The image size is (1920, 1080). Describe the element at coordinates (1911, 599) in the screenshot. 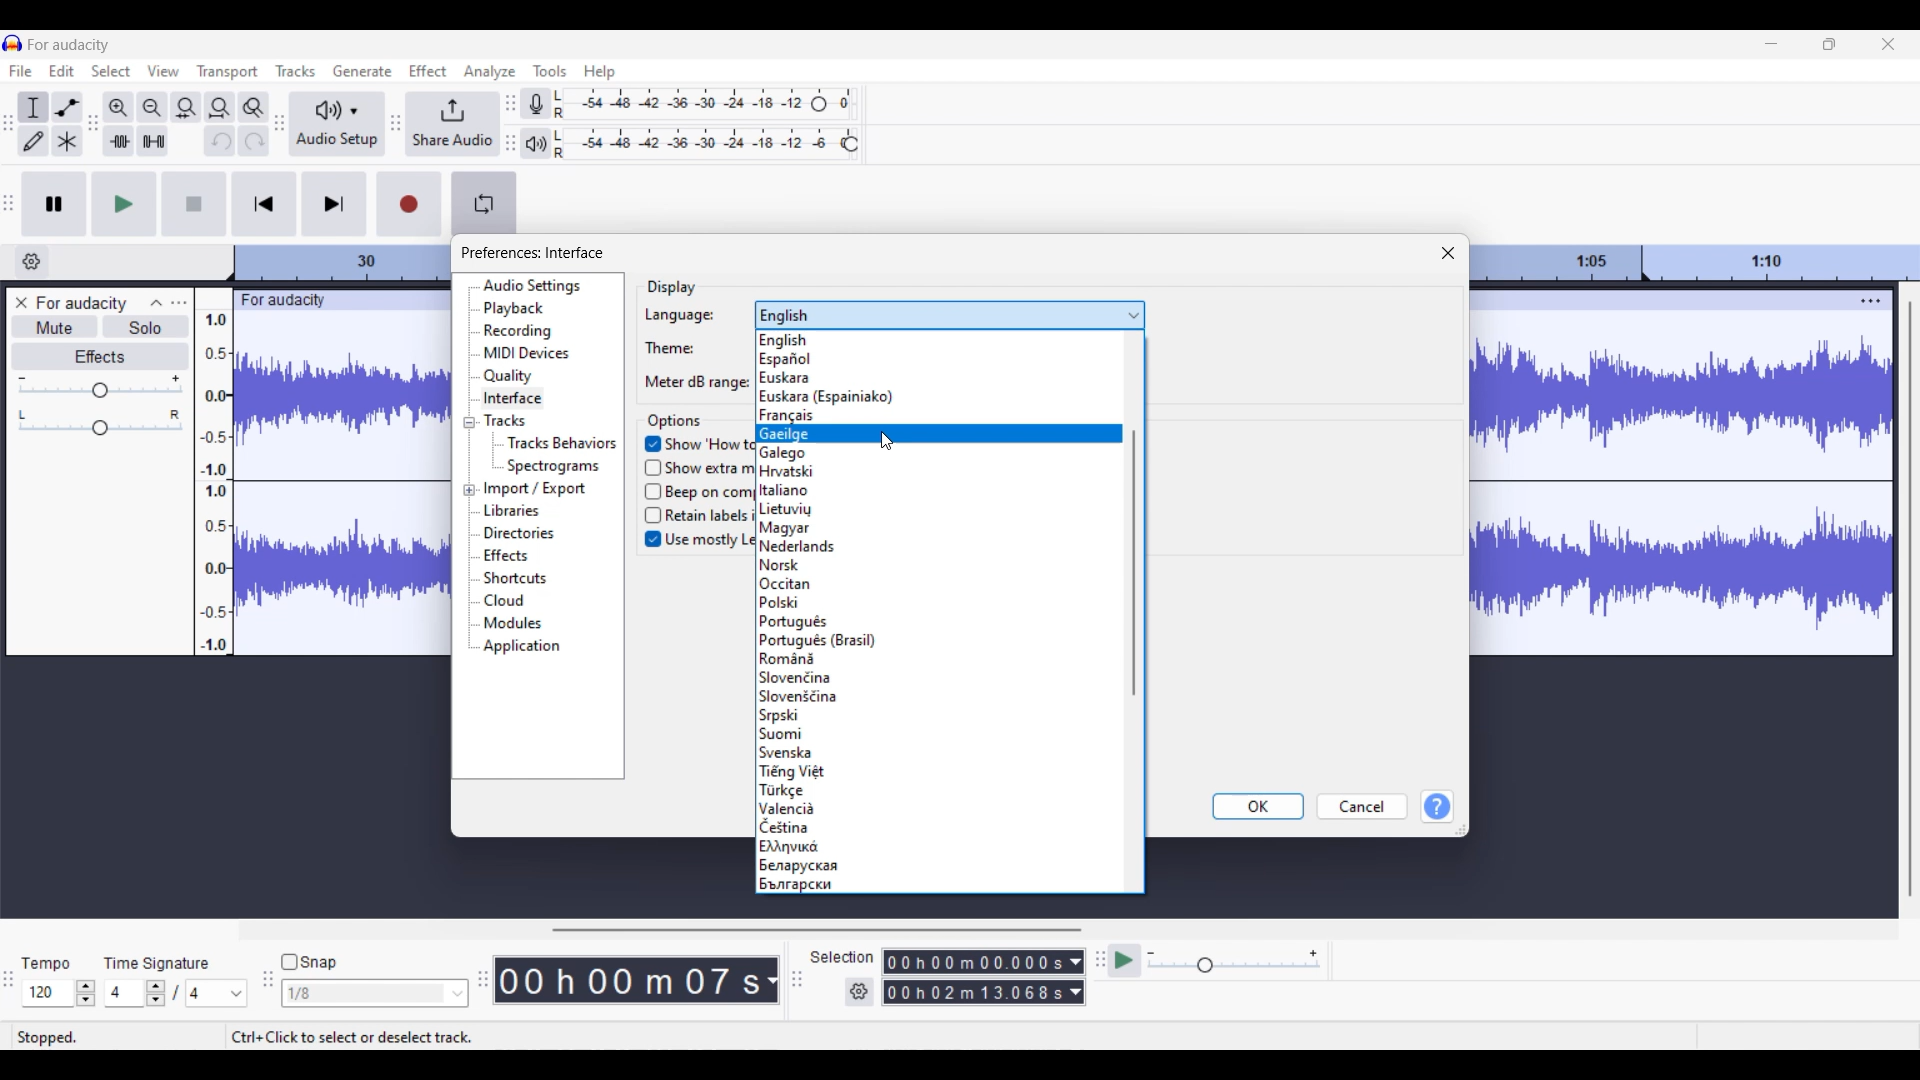

I see `Vertical slide bar` at that location.